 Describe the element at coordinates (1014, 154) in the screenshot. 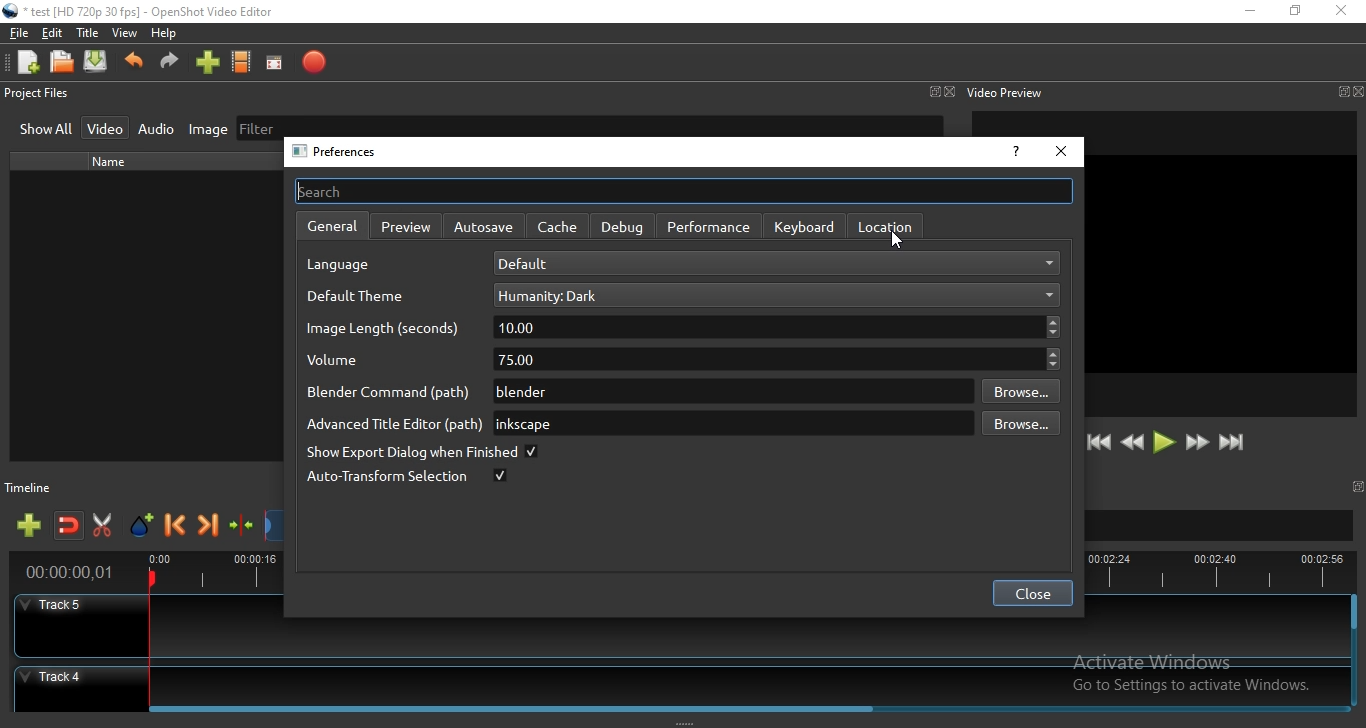

I see `help` at that location.